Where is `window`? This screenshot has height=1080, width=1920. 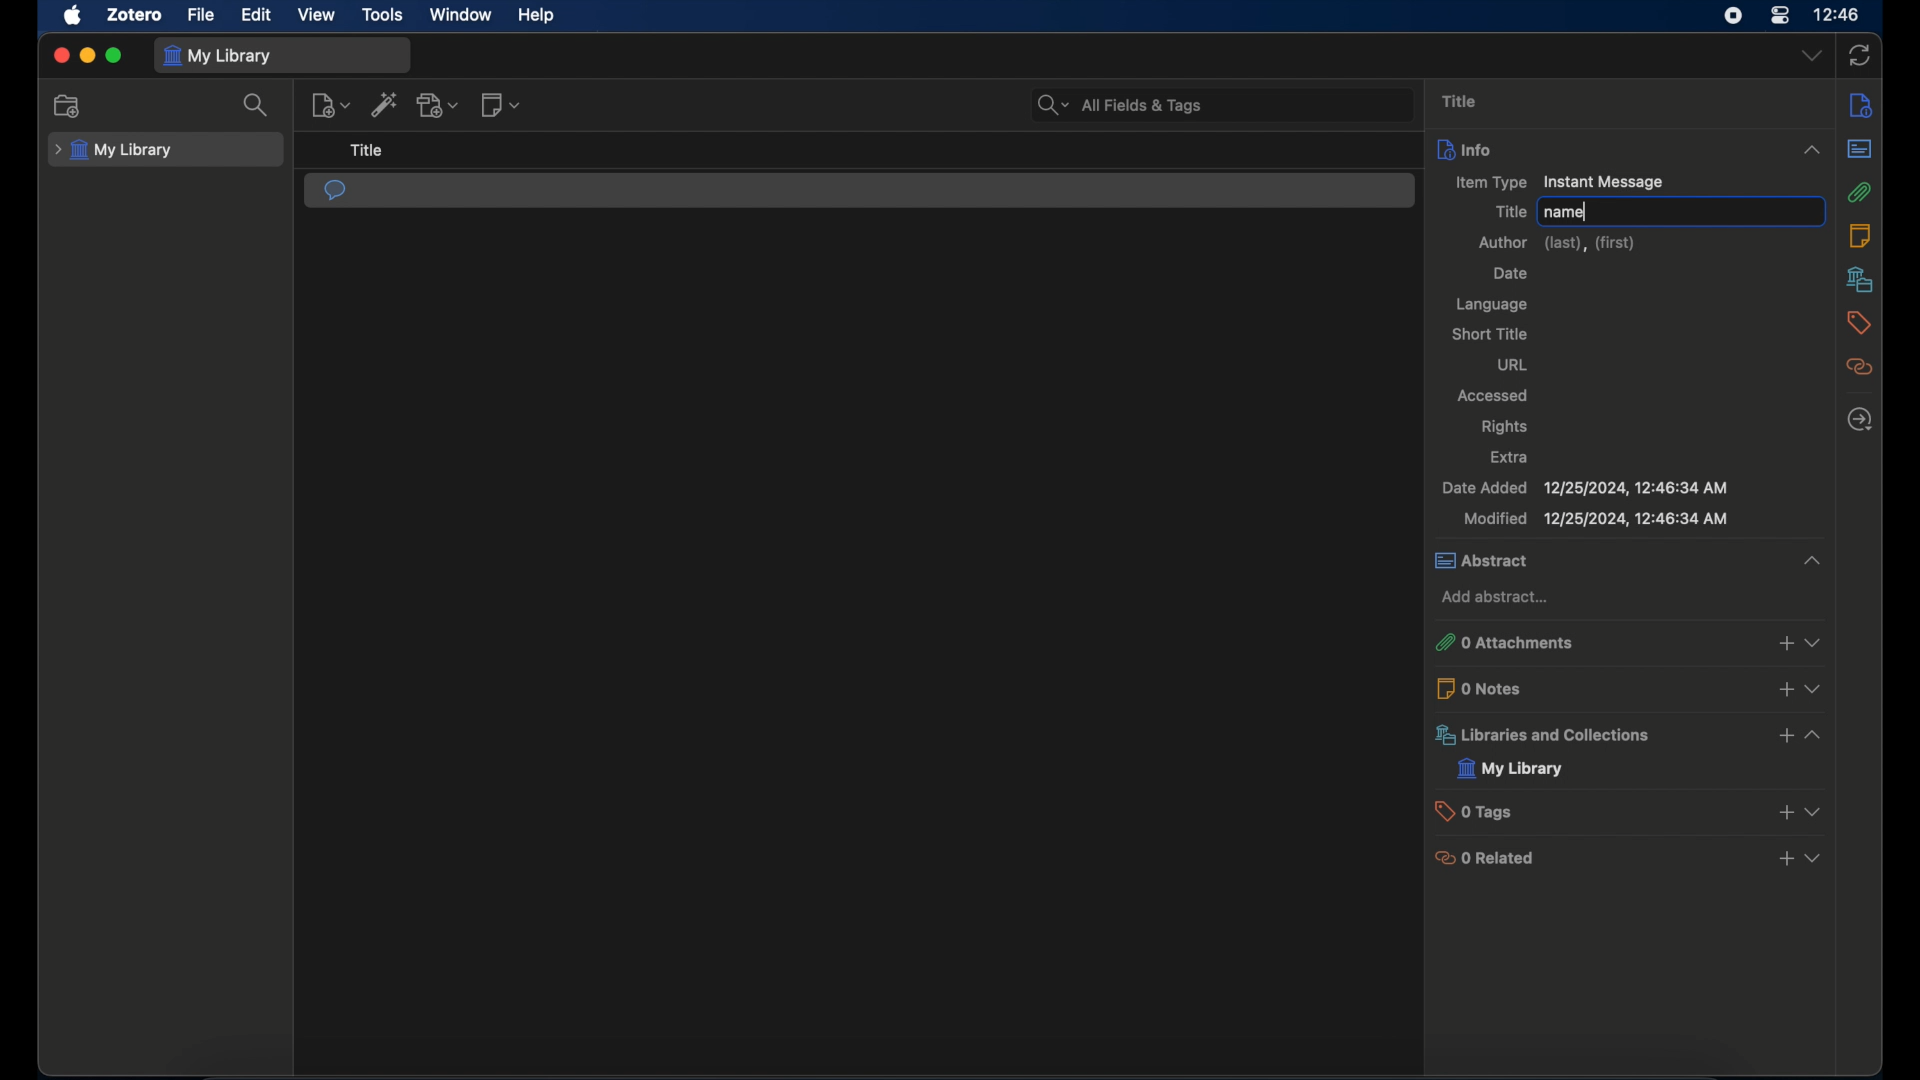 window is located at coordinates (460, 15).